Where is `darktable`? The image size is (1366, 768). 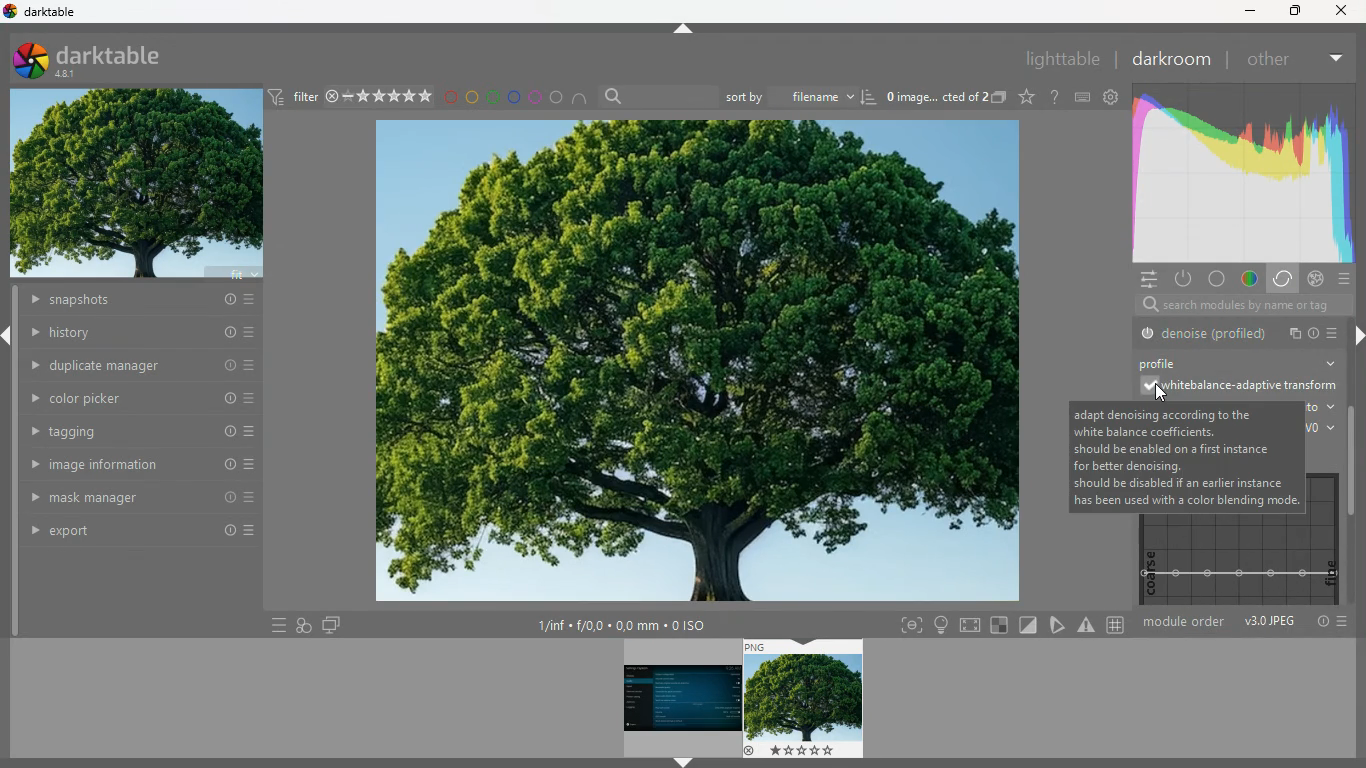 darktable is located at coordinates (101, 60).